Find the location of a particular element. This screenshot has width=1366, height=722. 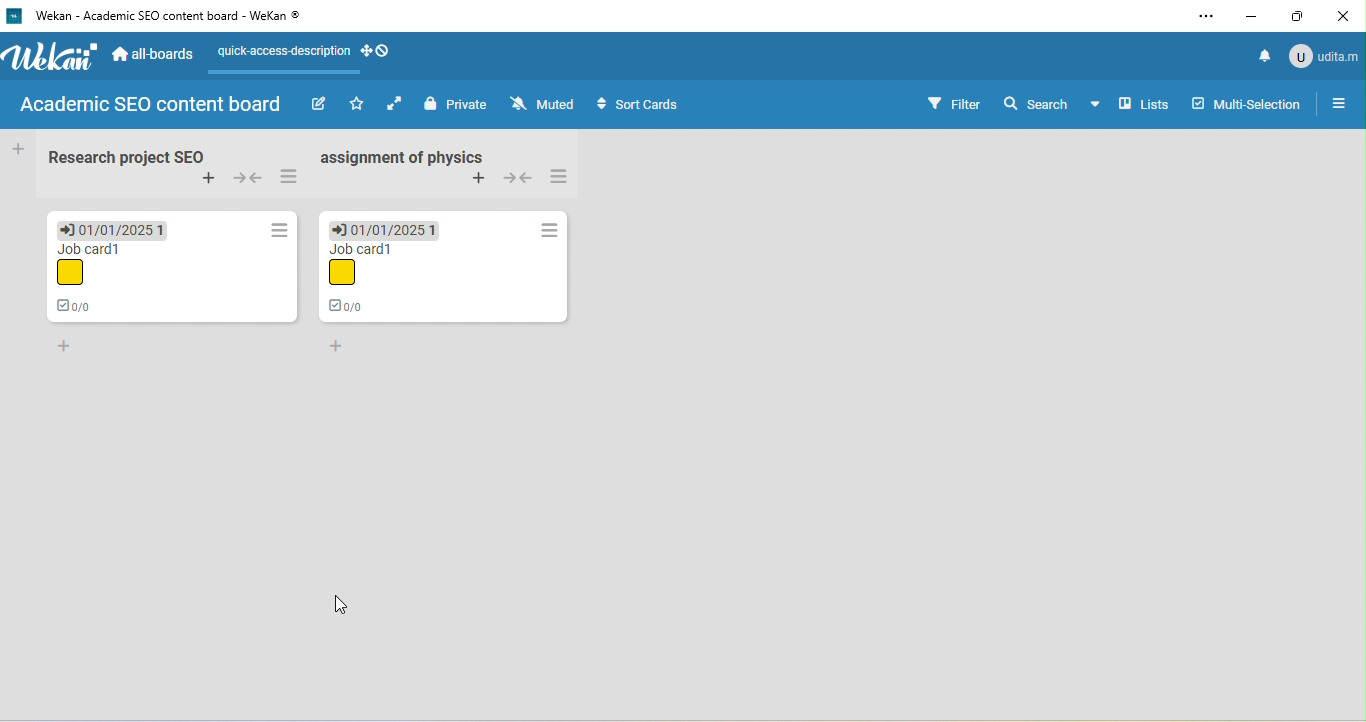

add is located at coordinates (335, 346).